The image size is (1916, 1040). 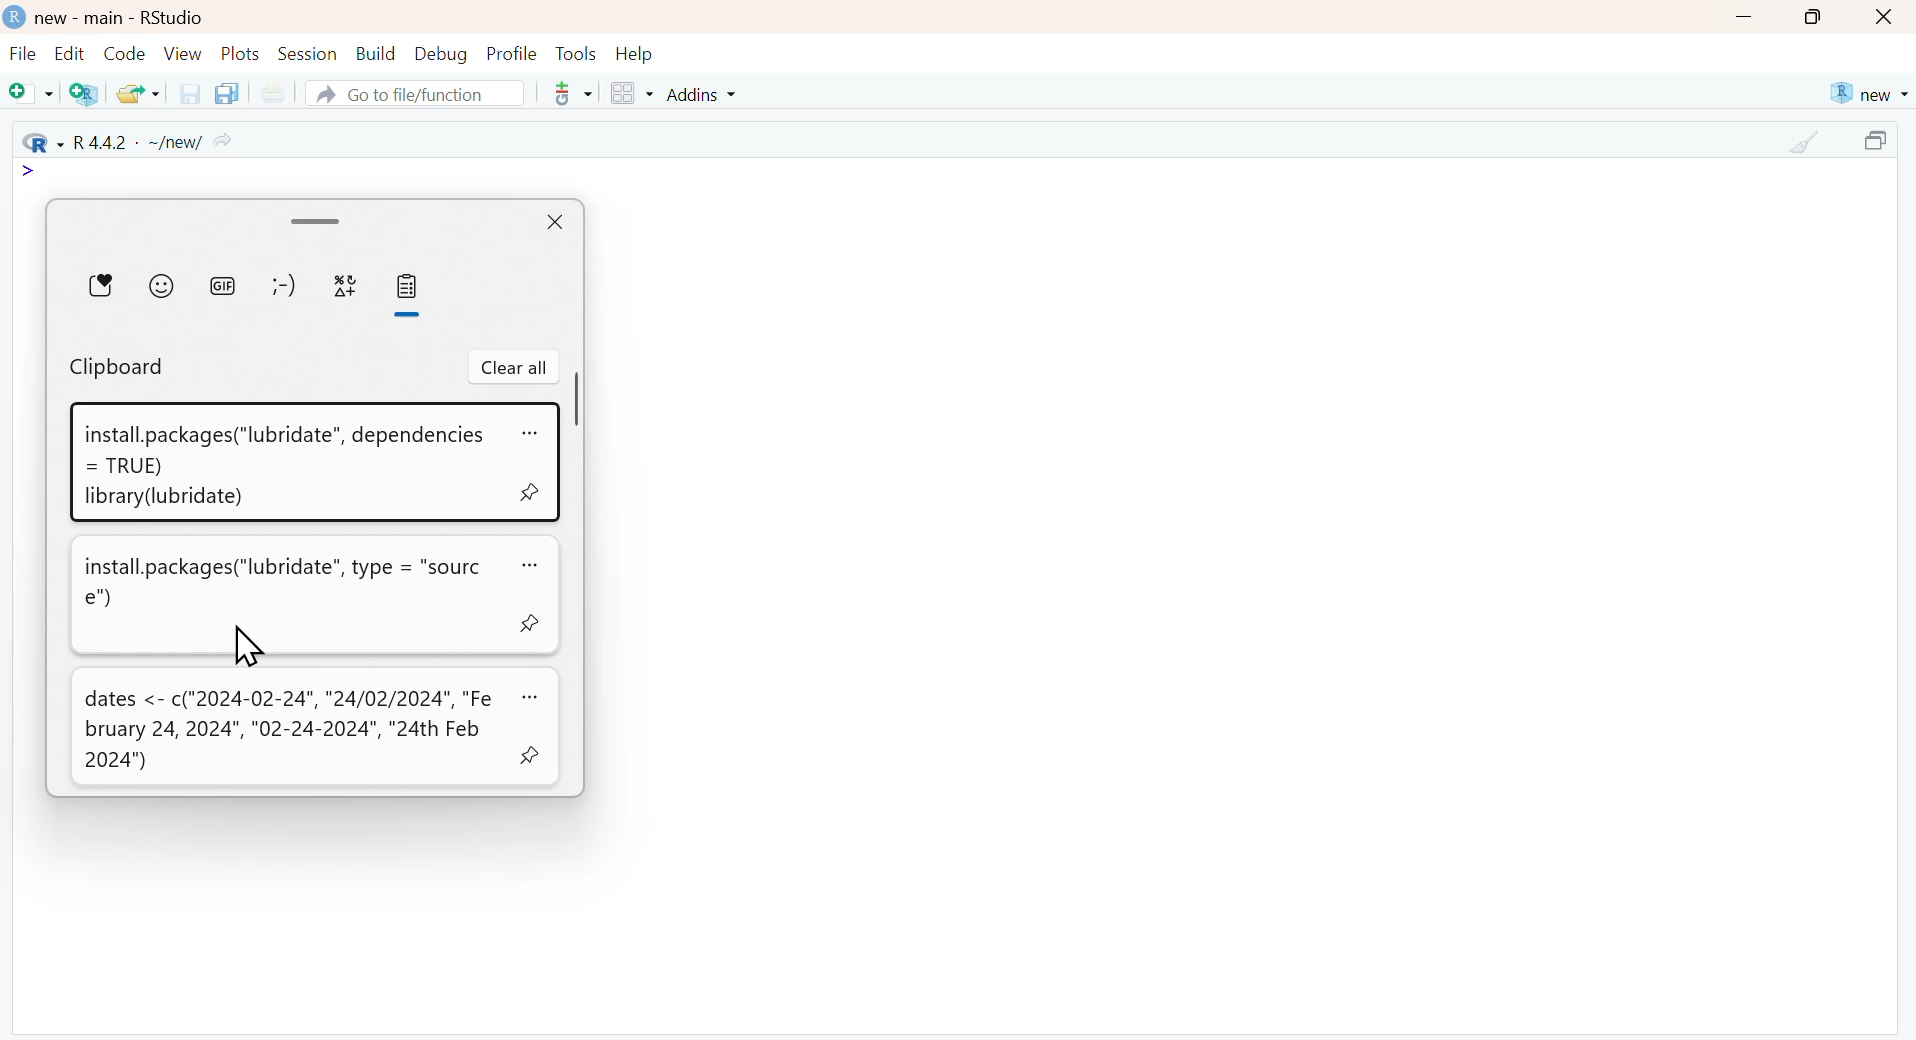 What do you see at coordinates (183, 53) in the screenshot?
I see `View` at bounding box center [183, 53].